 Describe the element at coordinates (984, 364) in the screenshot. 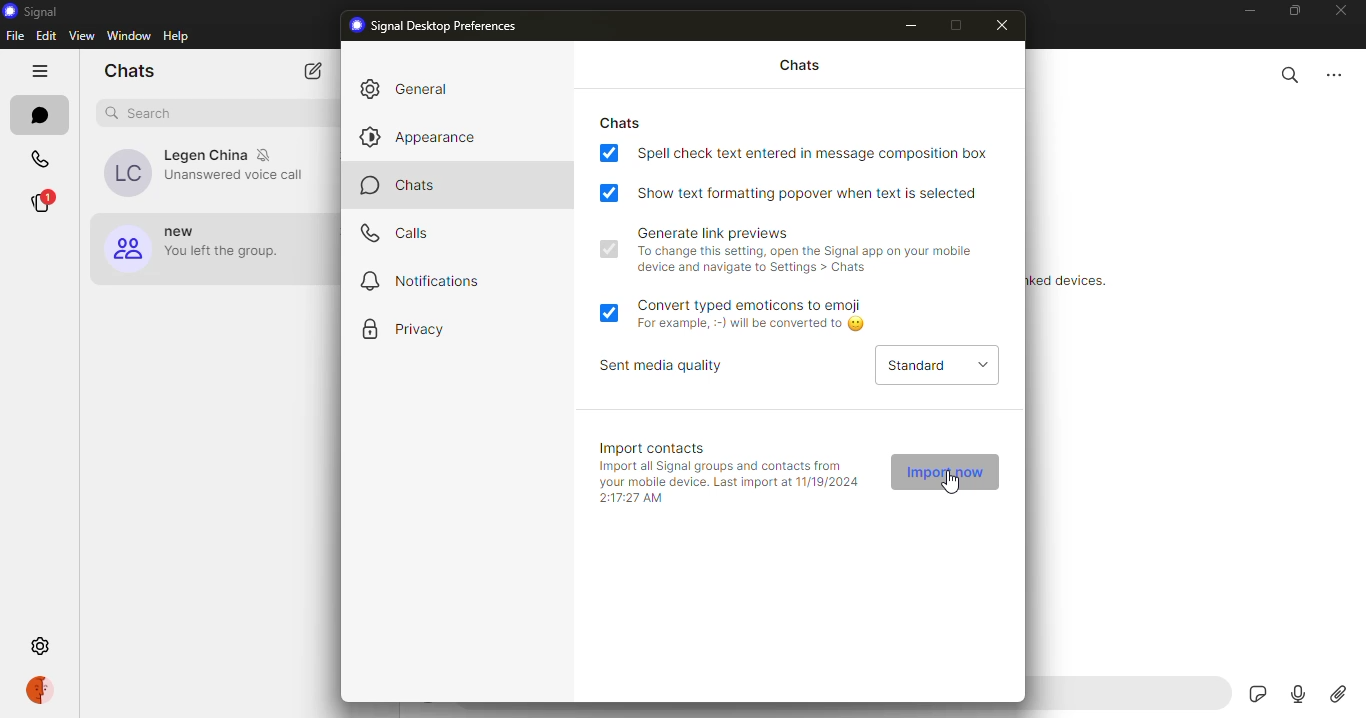

I see `select` at that location.